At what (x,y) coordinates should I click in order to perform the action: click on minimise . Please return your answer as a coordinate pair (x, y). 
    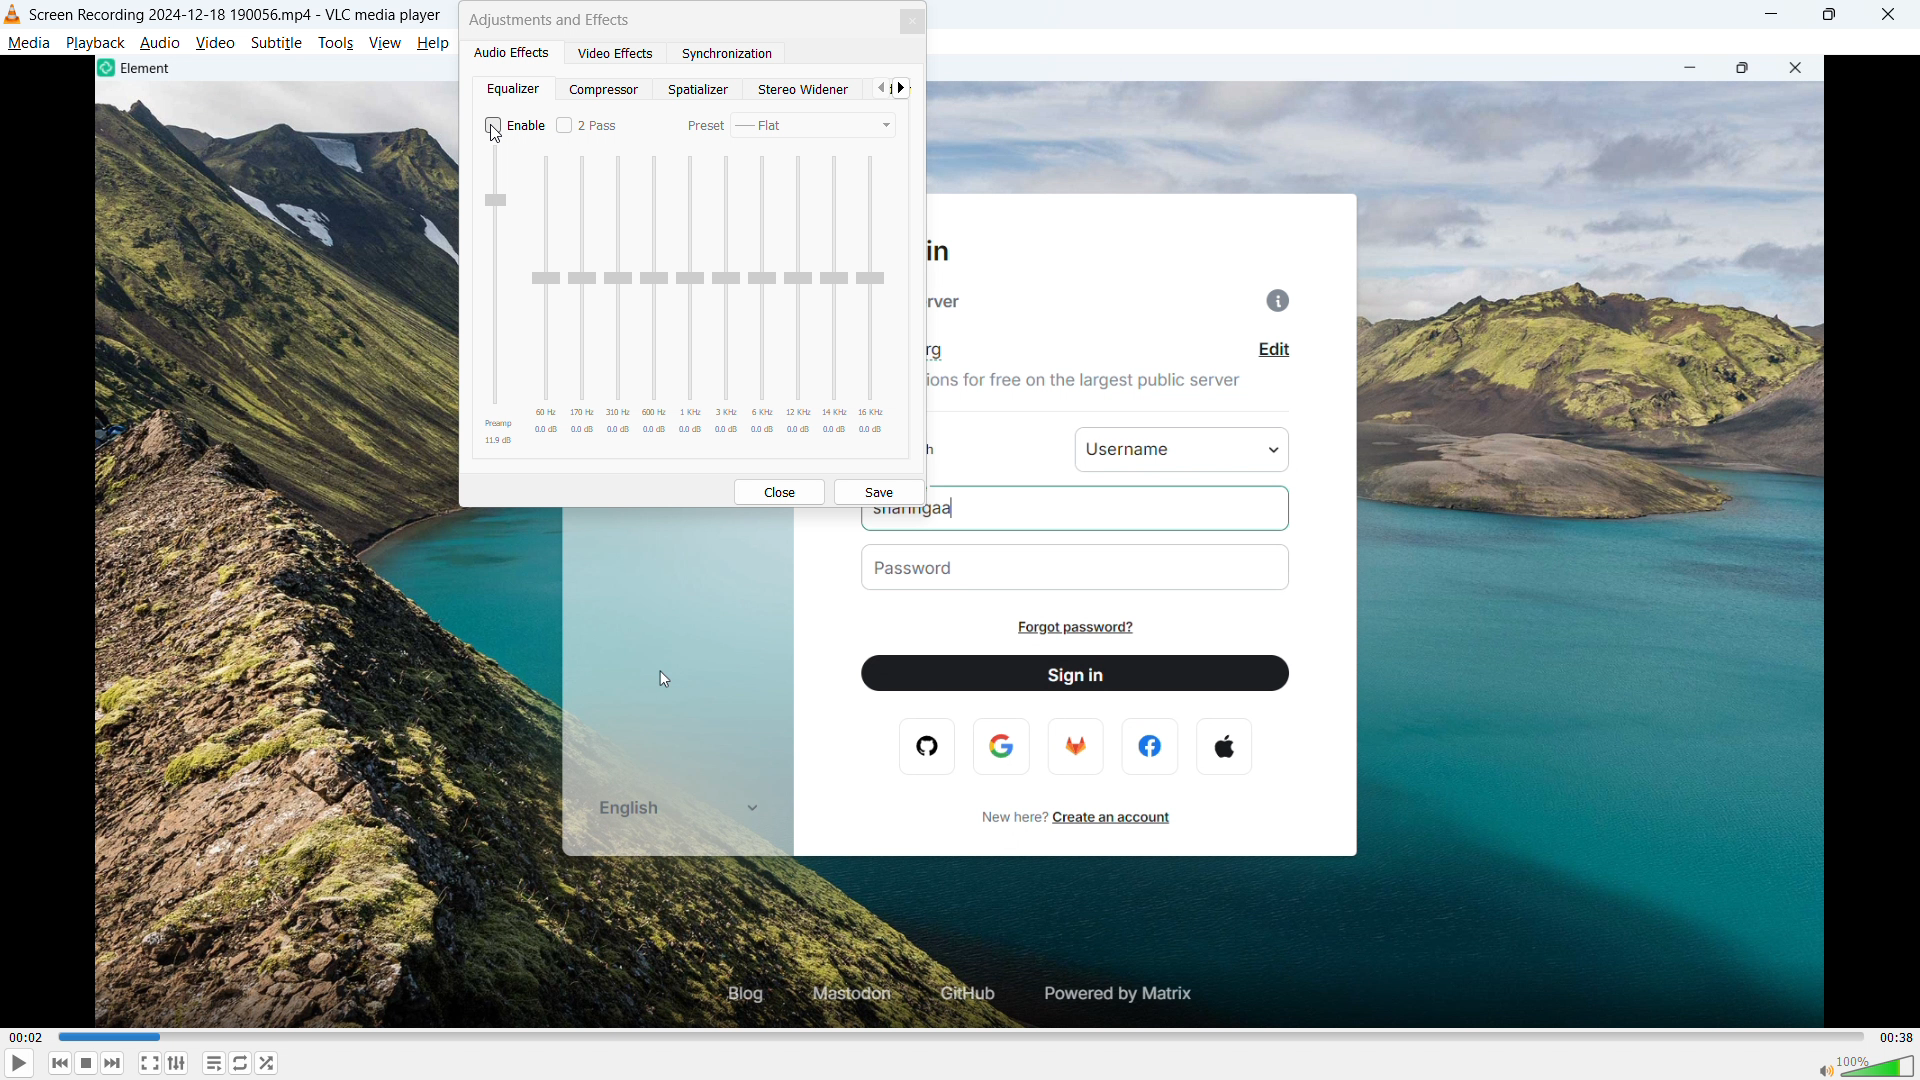
    Looking at the image, I should click on (1774, 16).